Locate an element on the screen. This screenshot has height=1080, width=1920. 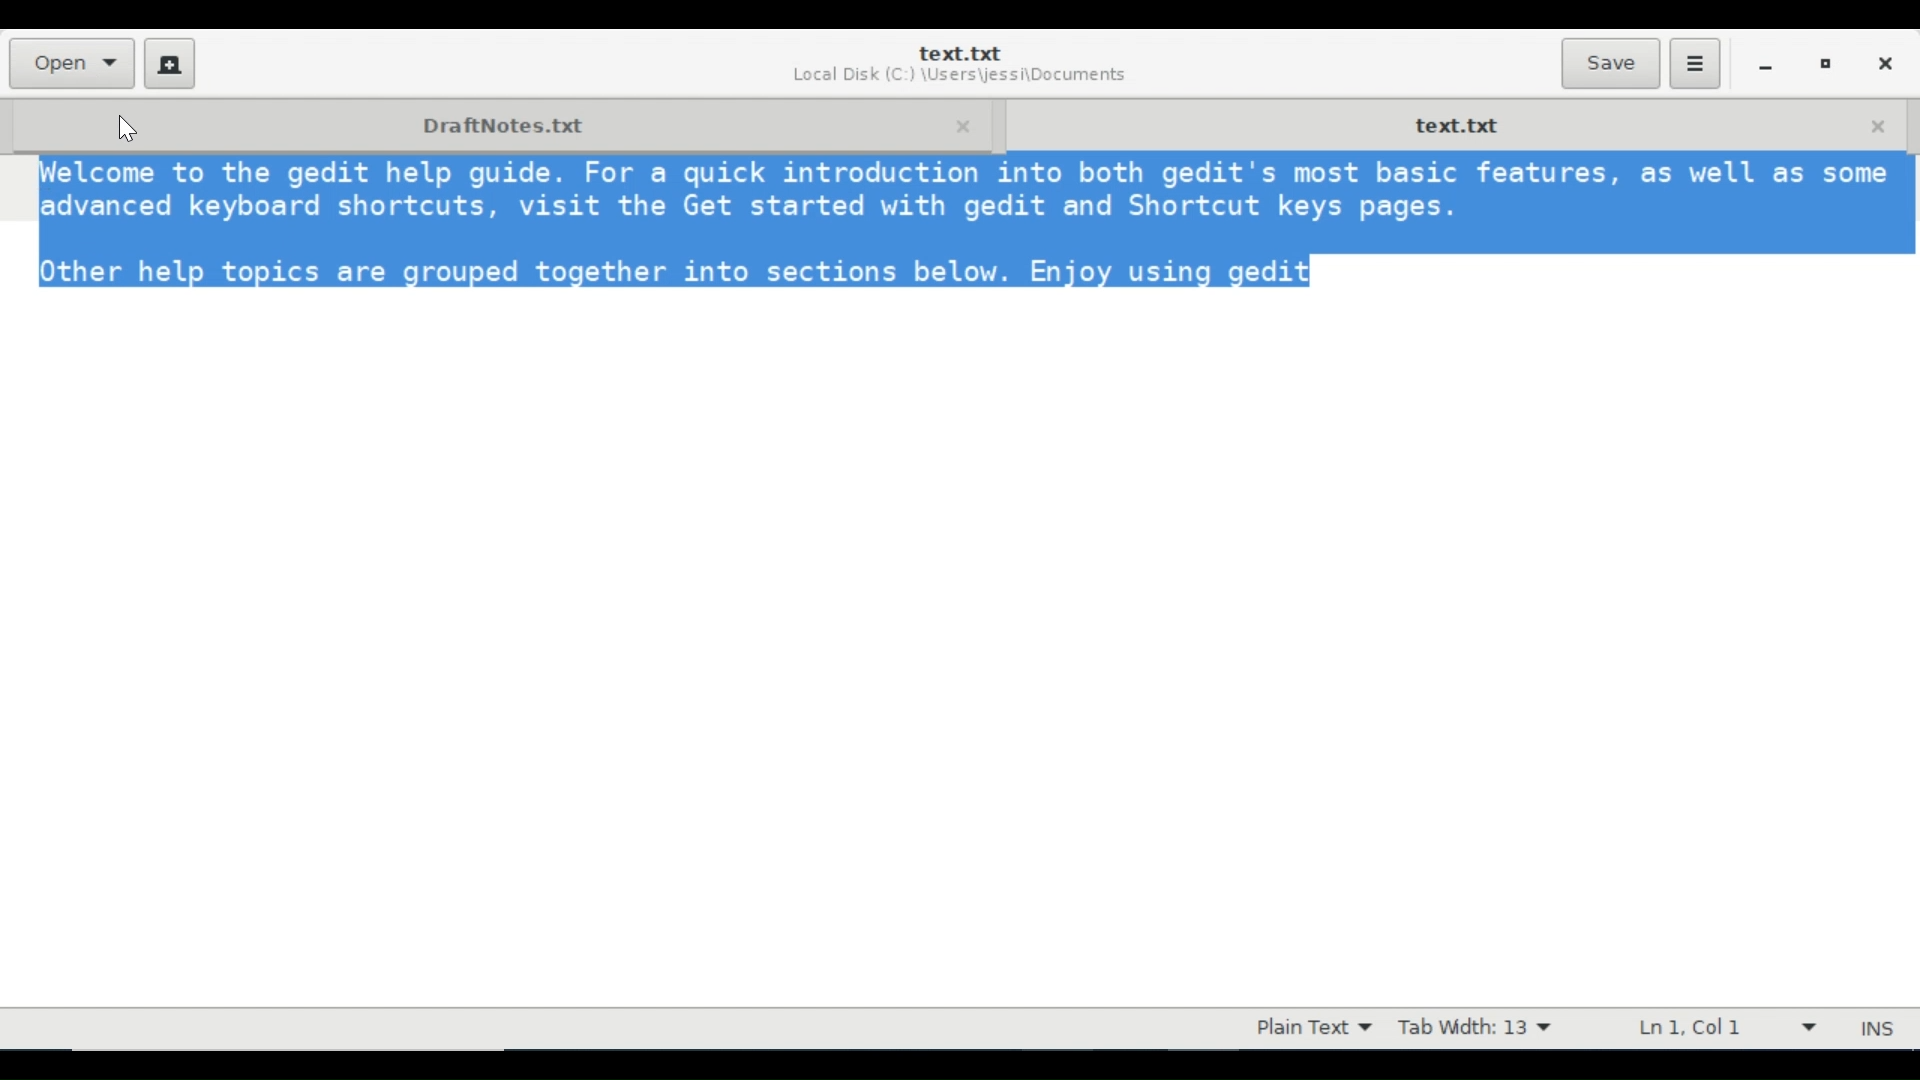
Open Tab is located at coordinates (499, 123).